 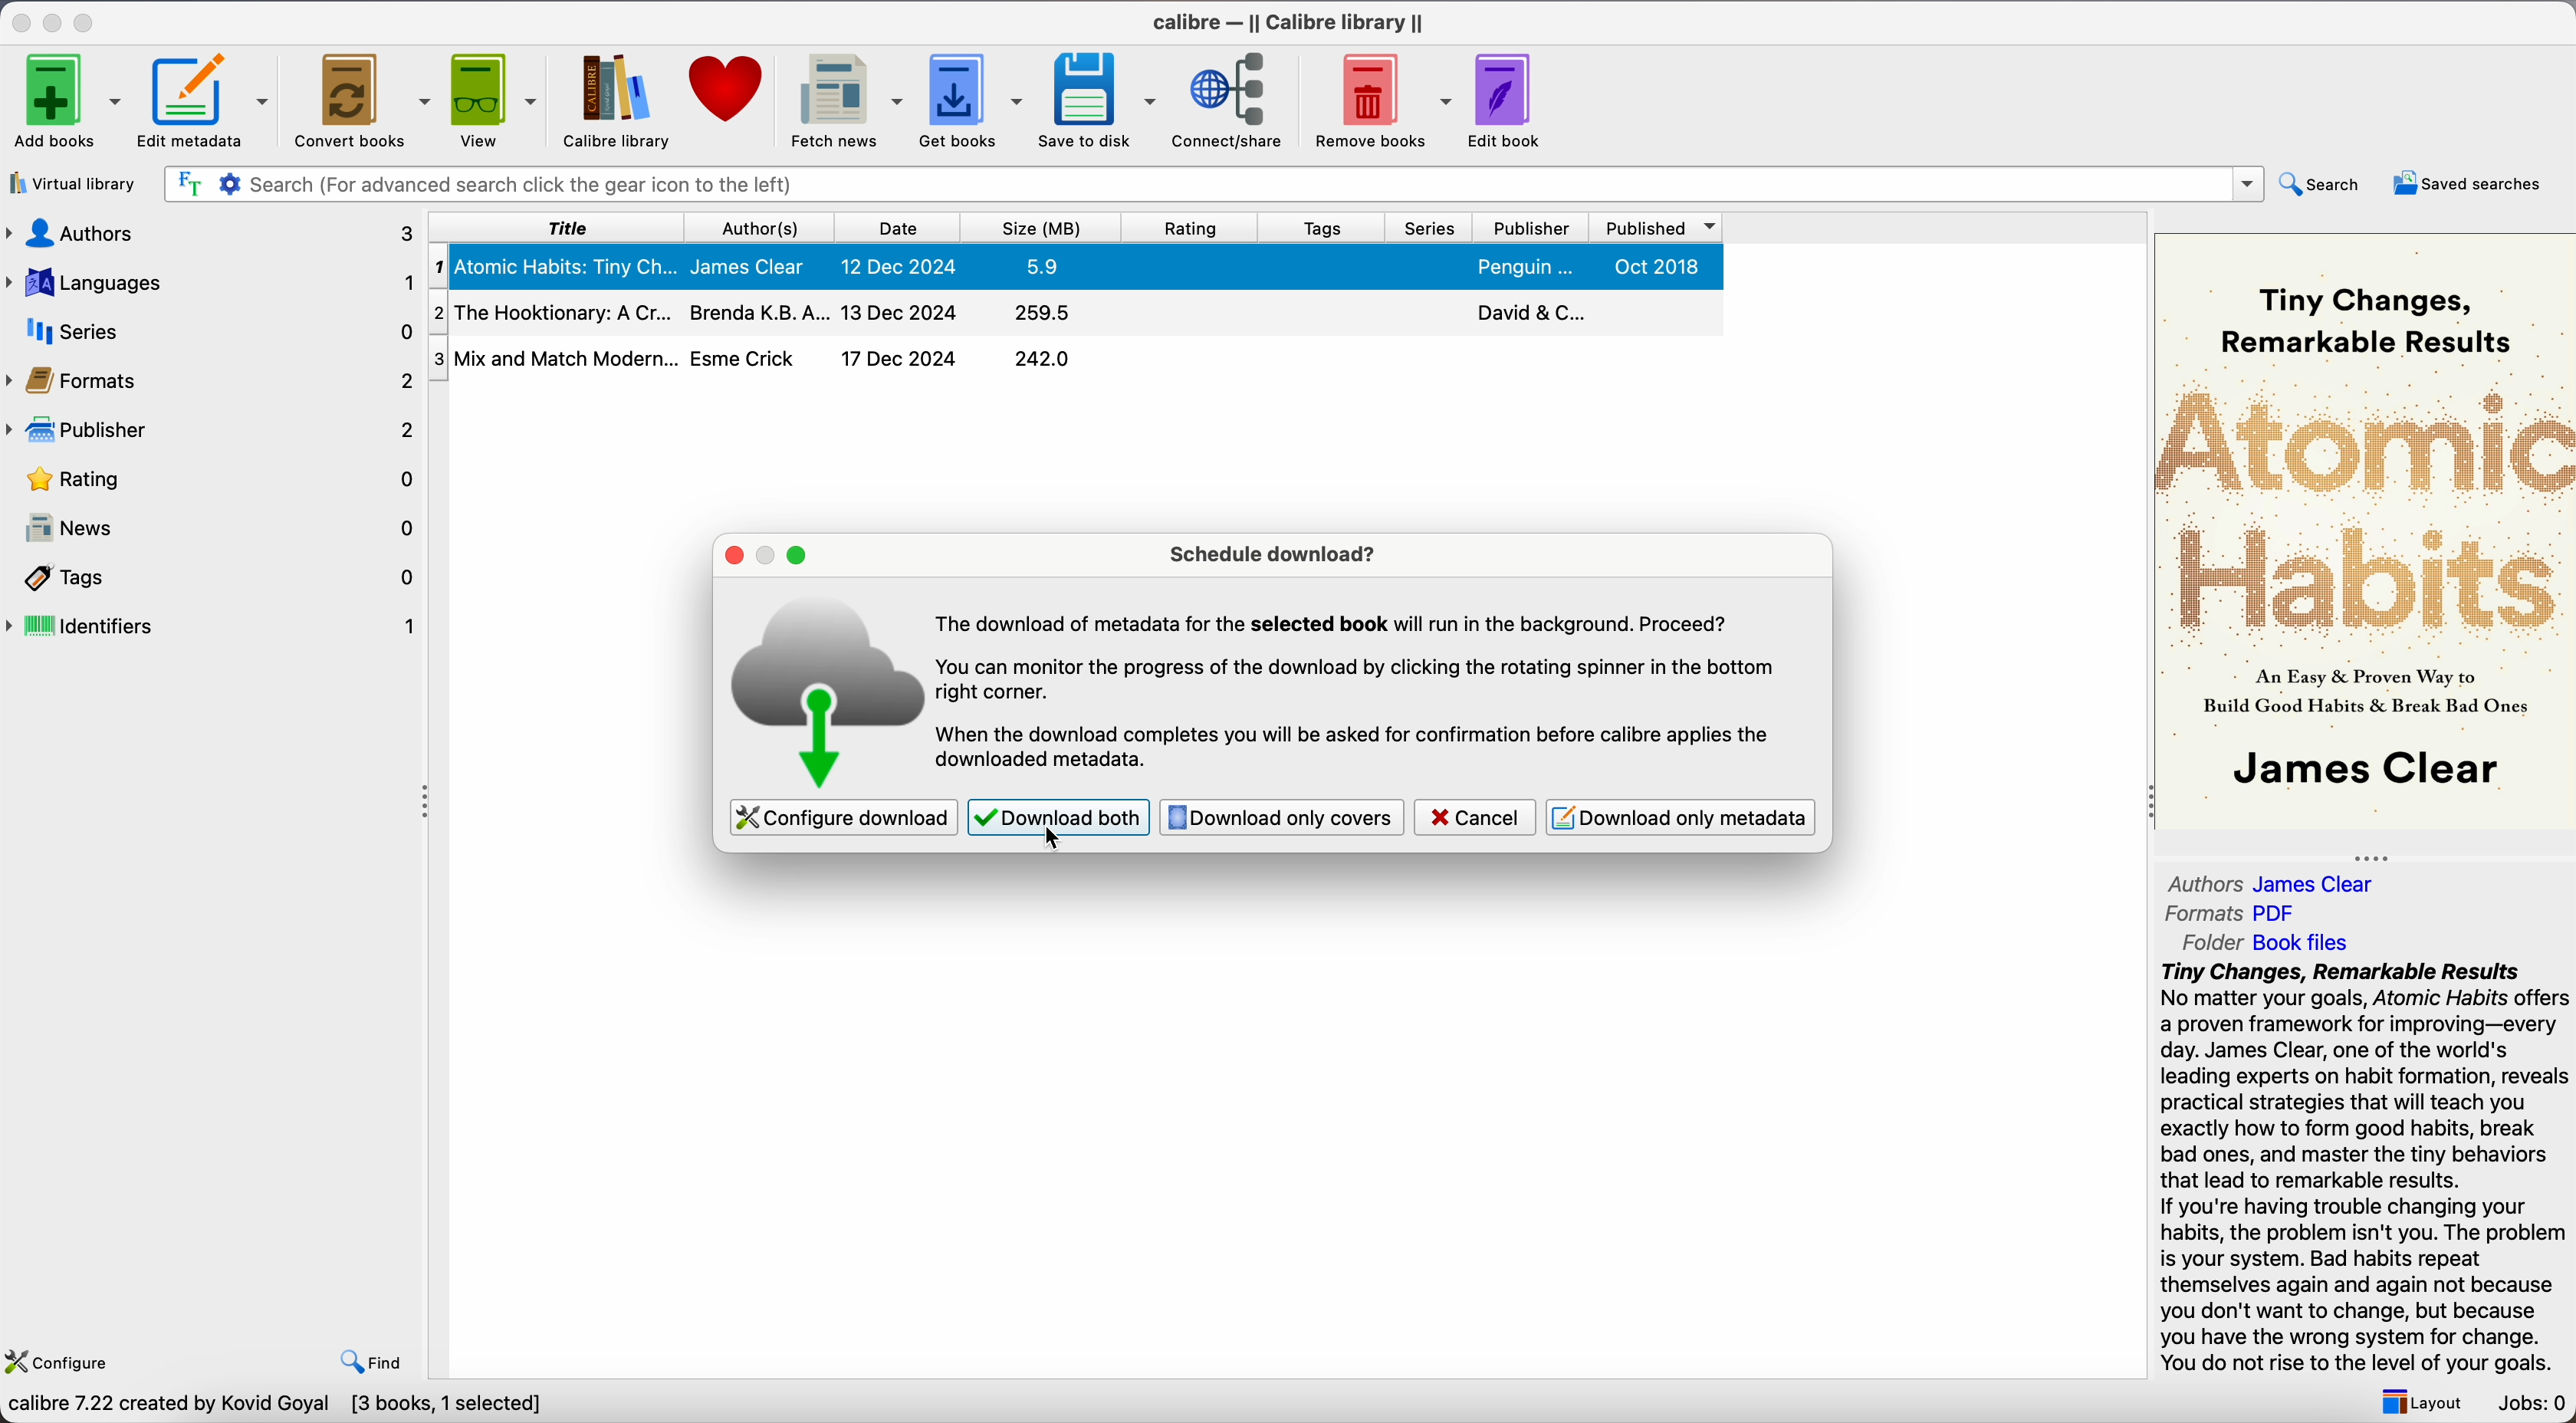 What do you see at coordinates (1507, 100) in the screenshot?
I see `edit book` at bounding box center [1507, 100].